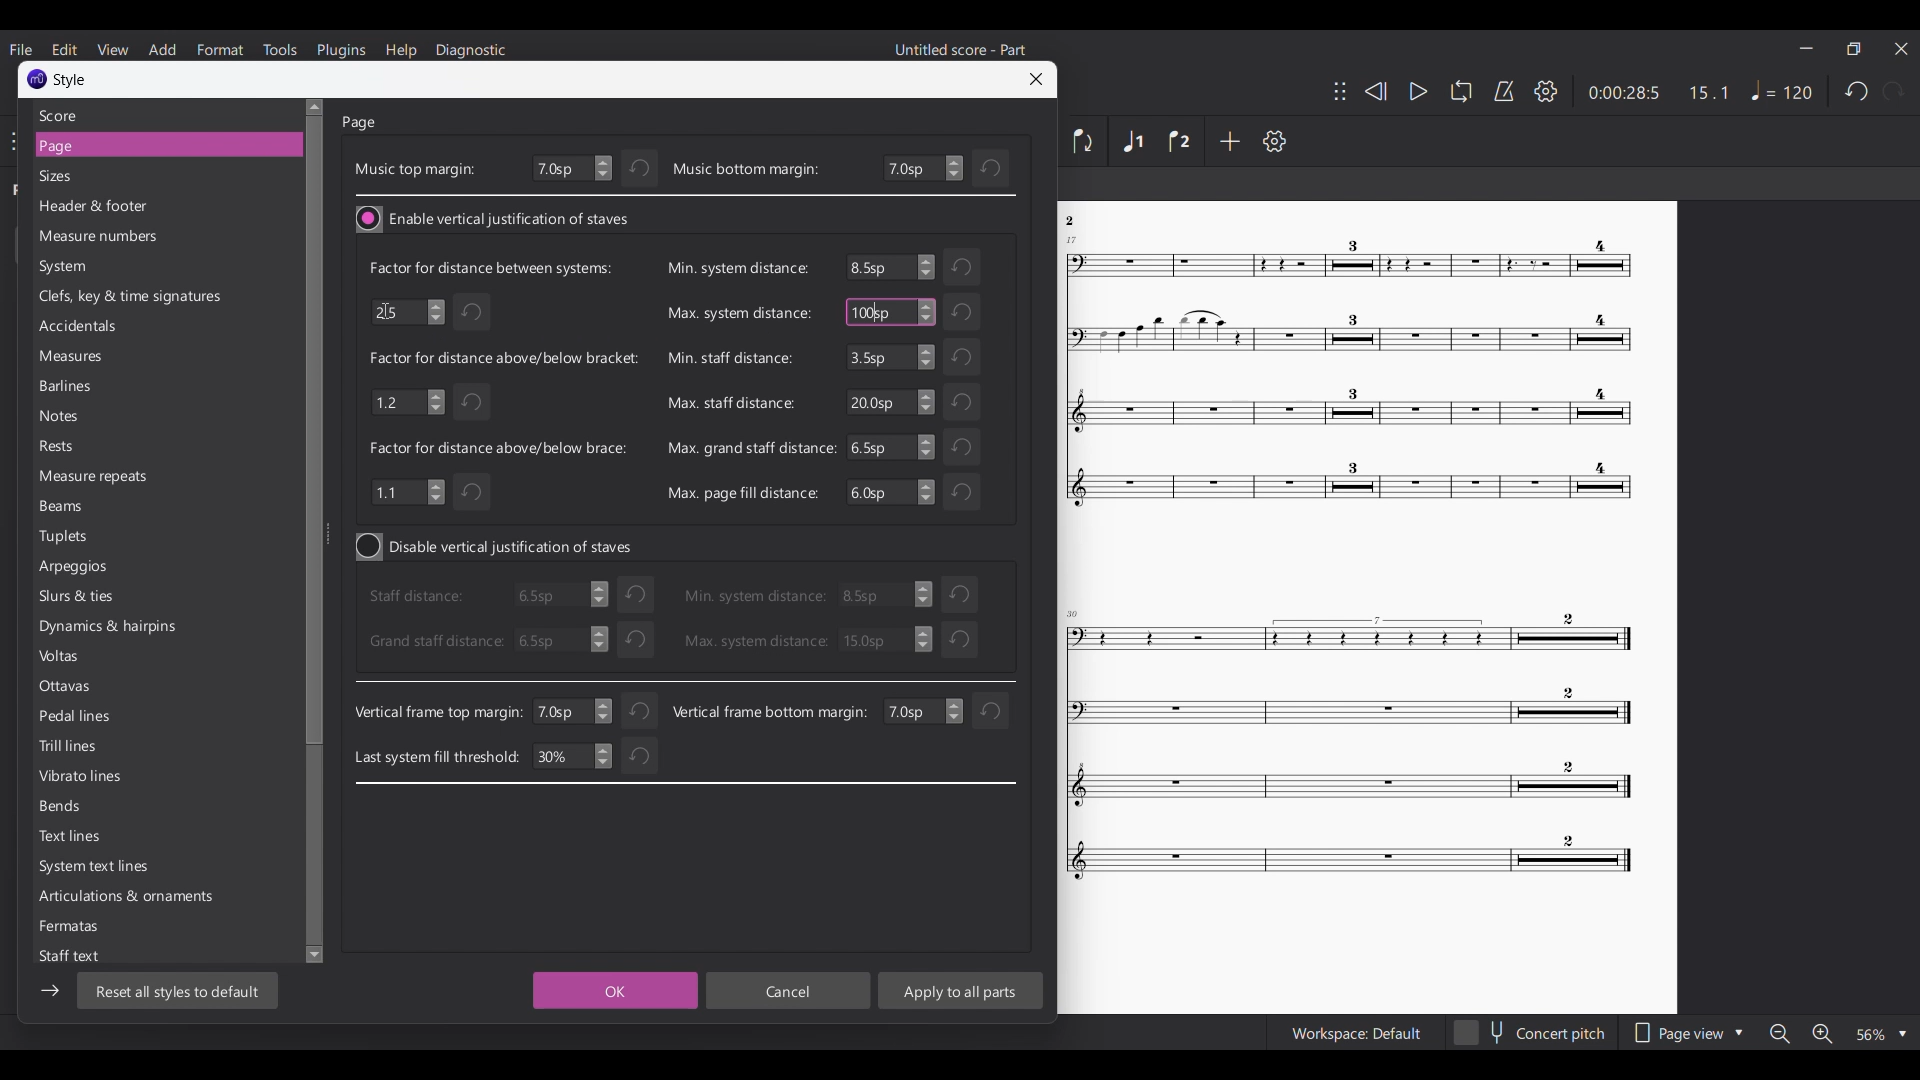 The image size is (1920, 1080). Describe the element at coordinates (990, 711) in the screenshot. I see `reset` at that location.